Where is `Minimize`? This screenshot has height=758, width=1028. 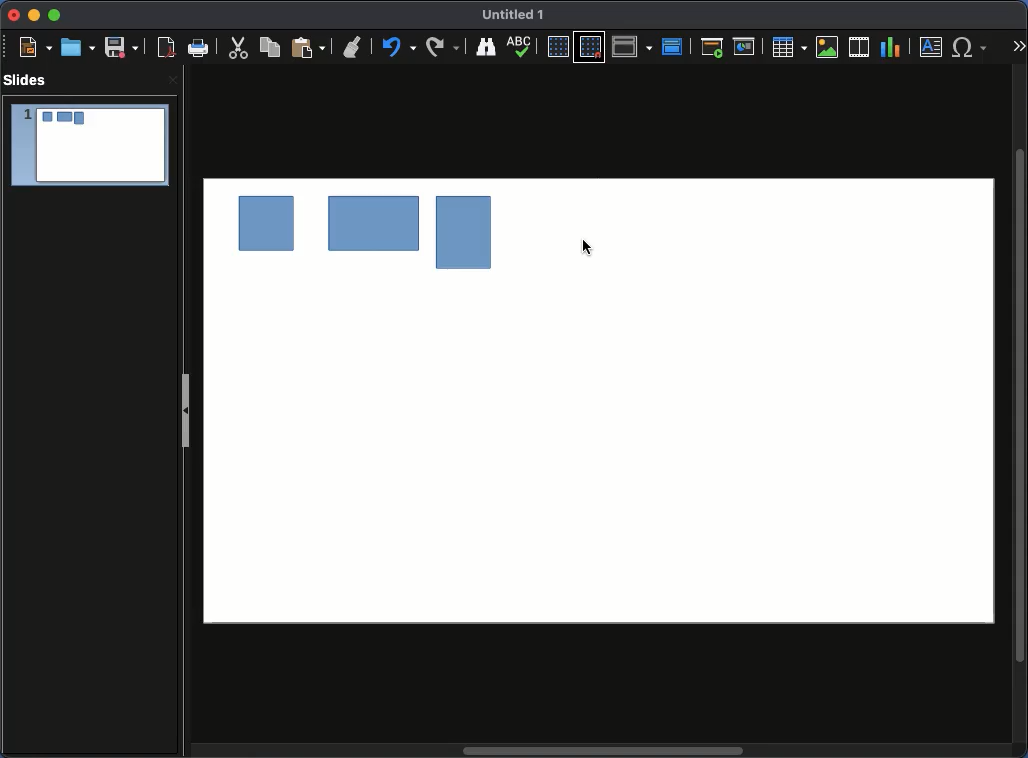 Minimize is located at coordinates (34, 16).